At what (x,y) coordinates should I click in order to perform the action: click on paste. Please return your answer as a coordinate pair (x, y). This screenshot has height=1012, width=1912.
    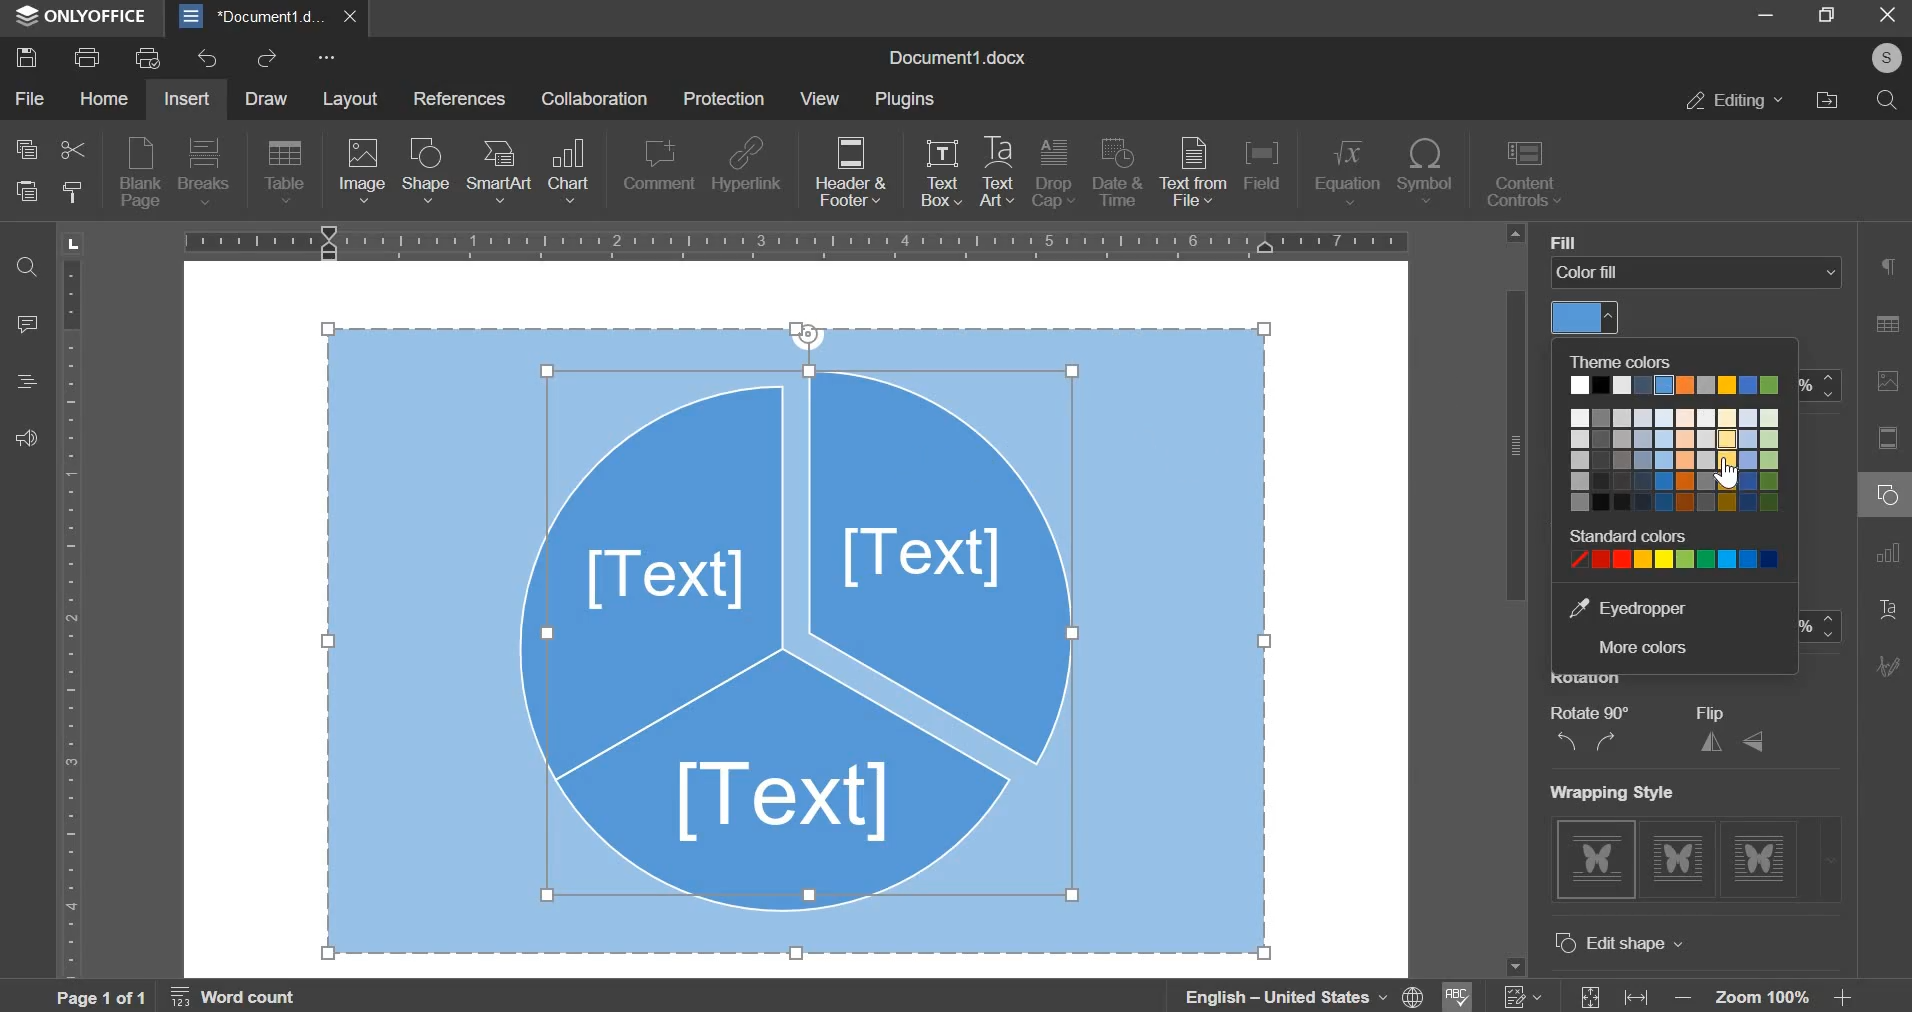
    Looking at the image, I should click on (27, 196).